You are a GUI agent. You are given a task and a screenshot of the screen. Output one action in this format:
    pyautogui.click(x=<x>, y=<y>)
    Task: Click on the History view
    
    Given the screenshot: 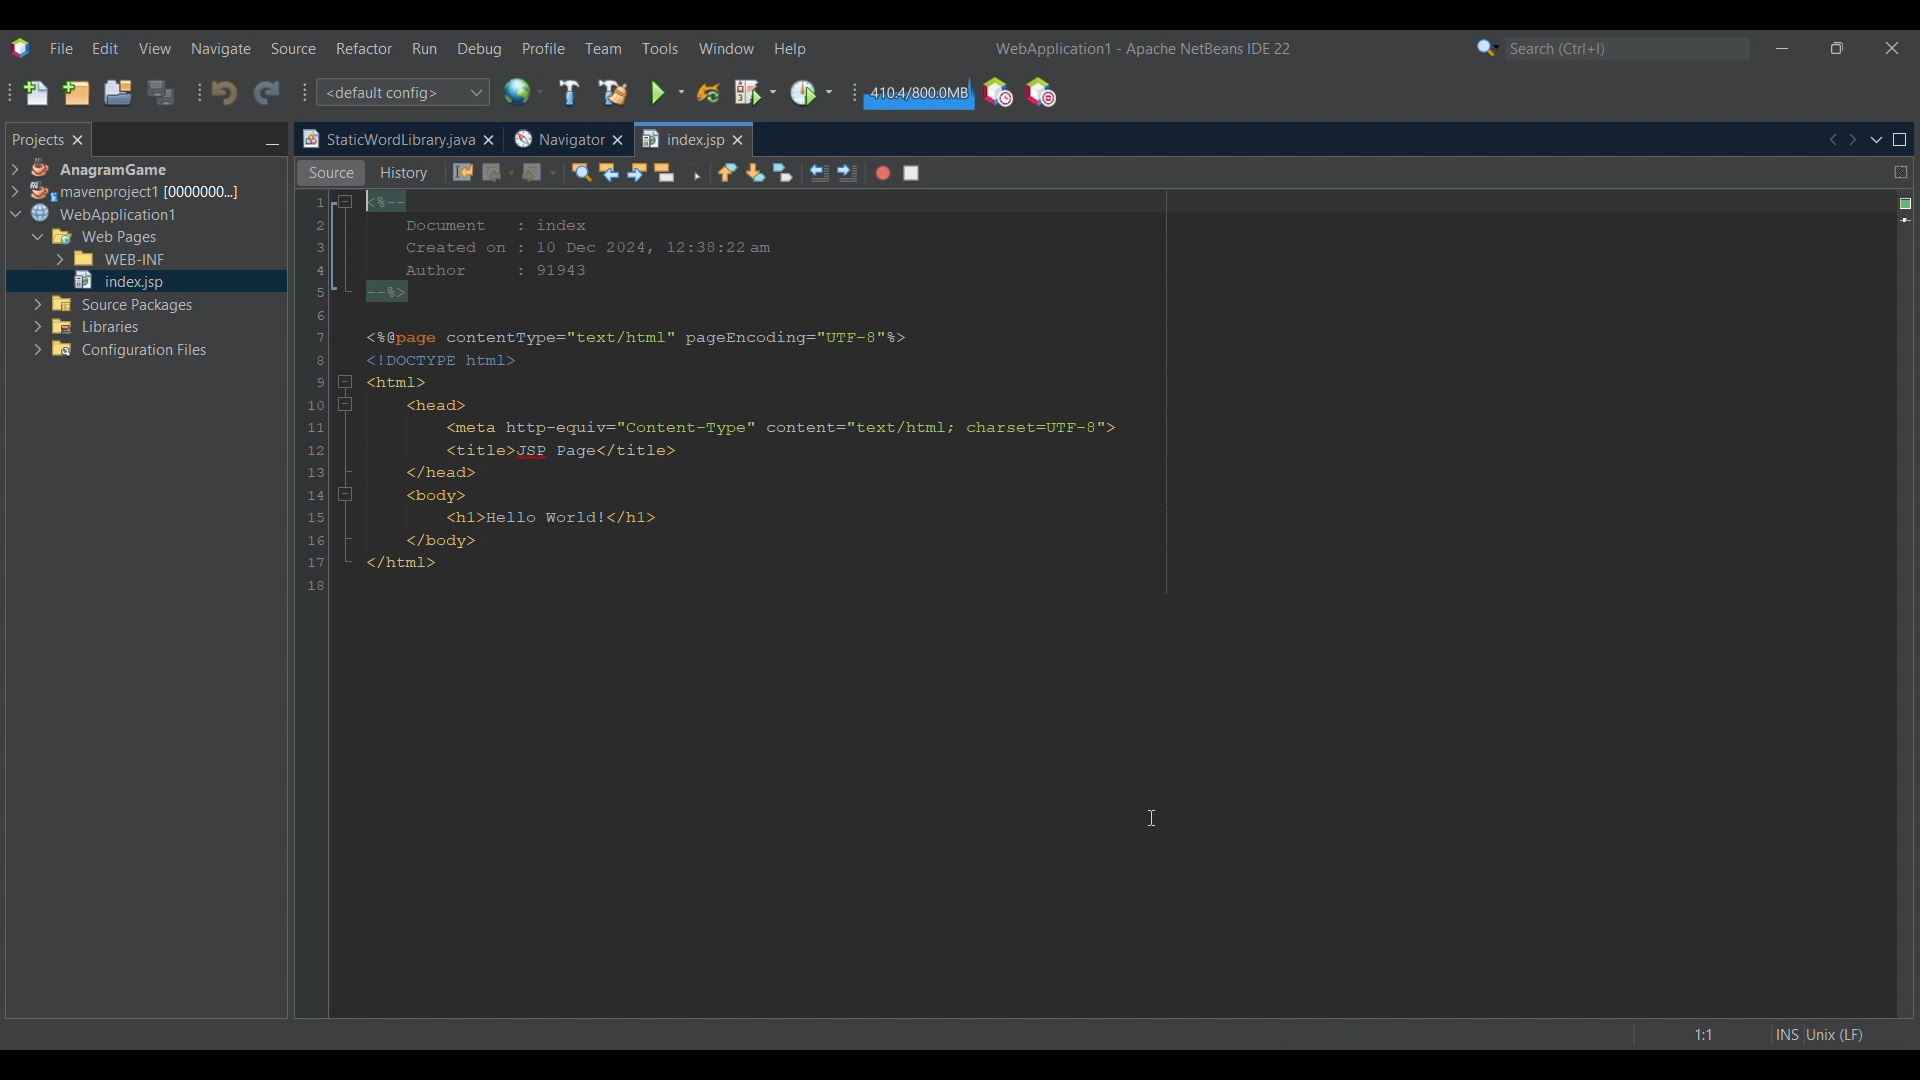 What is the action you would take?
    pyautogui.click(x=406, y=173)
    